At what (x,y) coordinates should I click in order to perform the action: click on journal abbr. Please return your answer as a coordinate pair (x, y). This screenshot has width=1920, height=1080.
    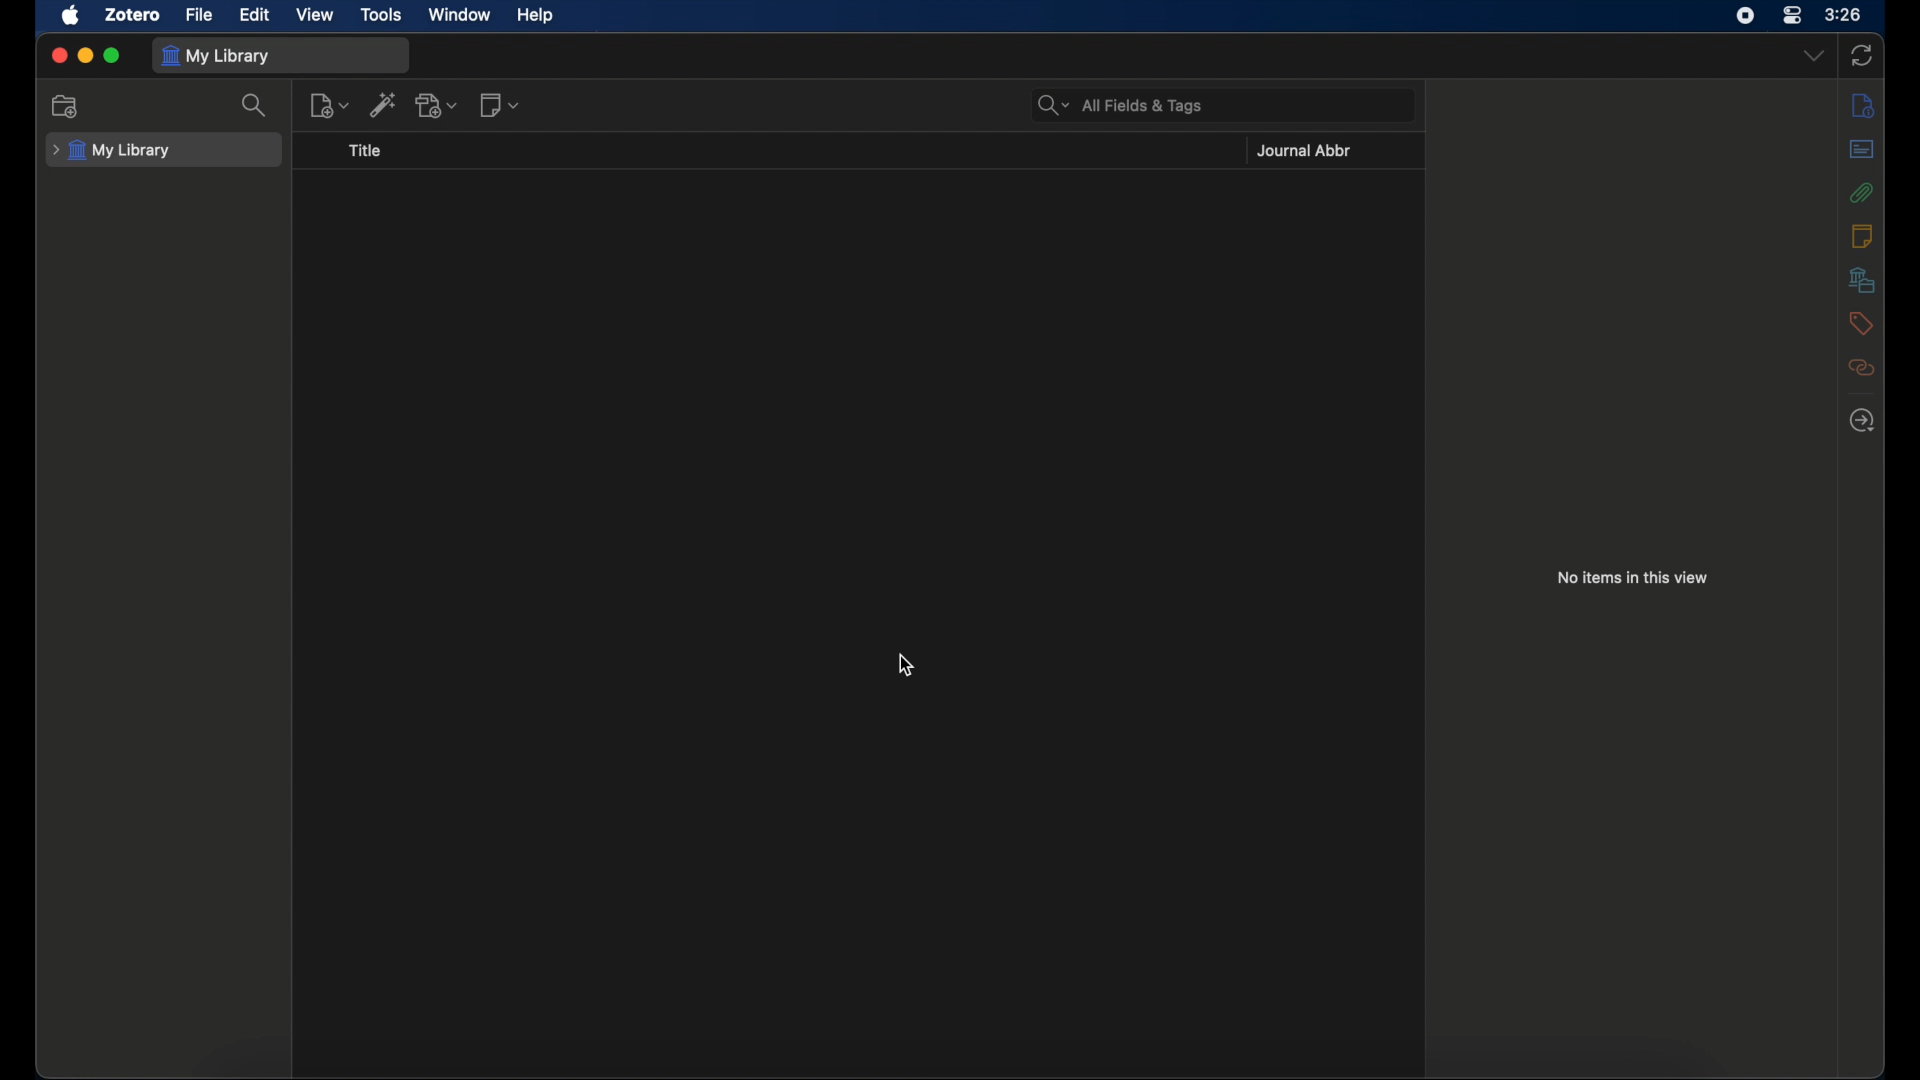
    Looking at the image, I should click on (1304, 151).